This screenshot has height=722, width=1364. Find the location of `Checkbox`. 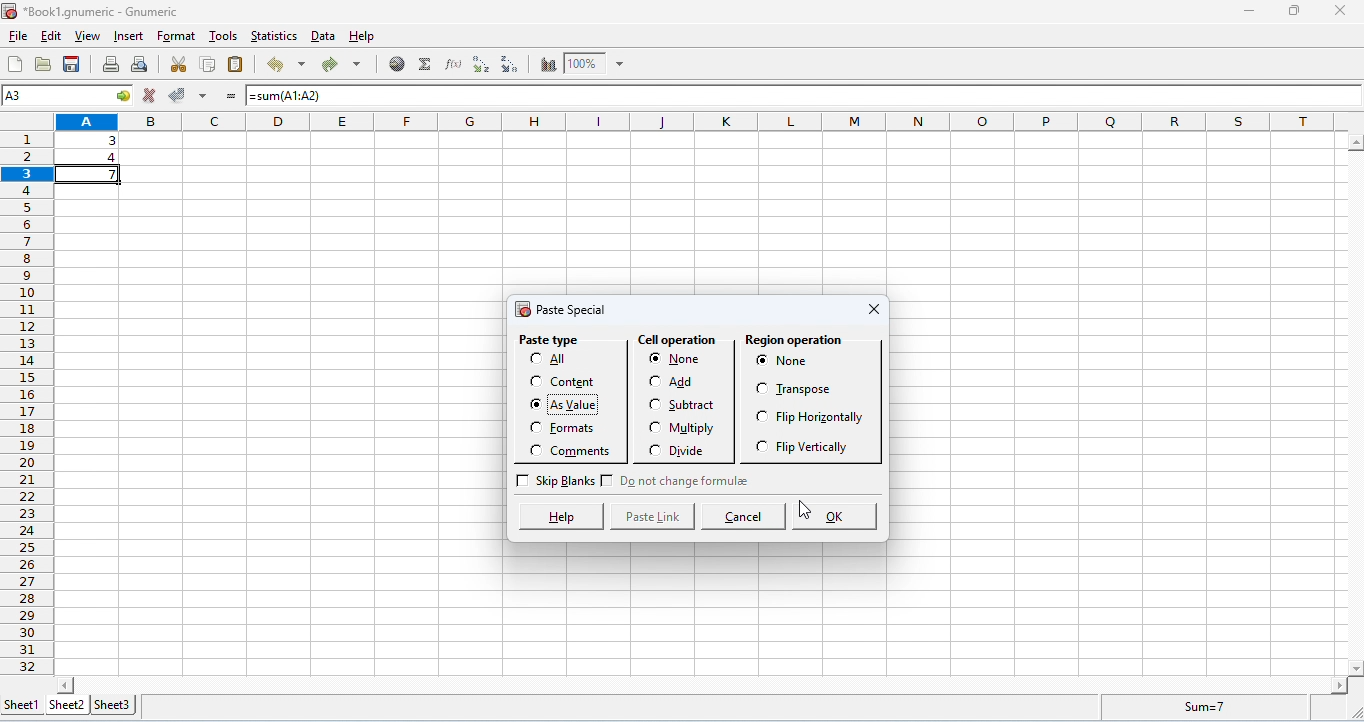

Checkbox is located at coordinates (532, 427).